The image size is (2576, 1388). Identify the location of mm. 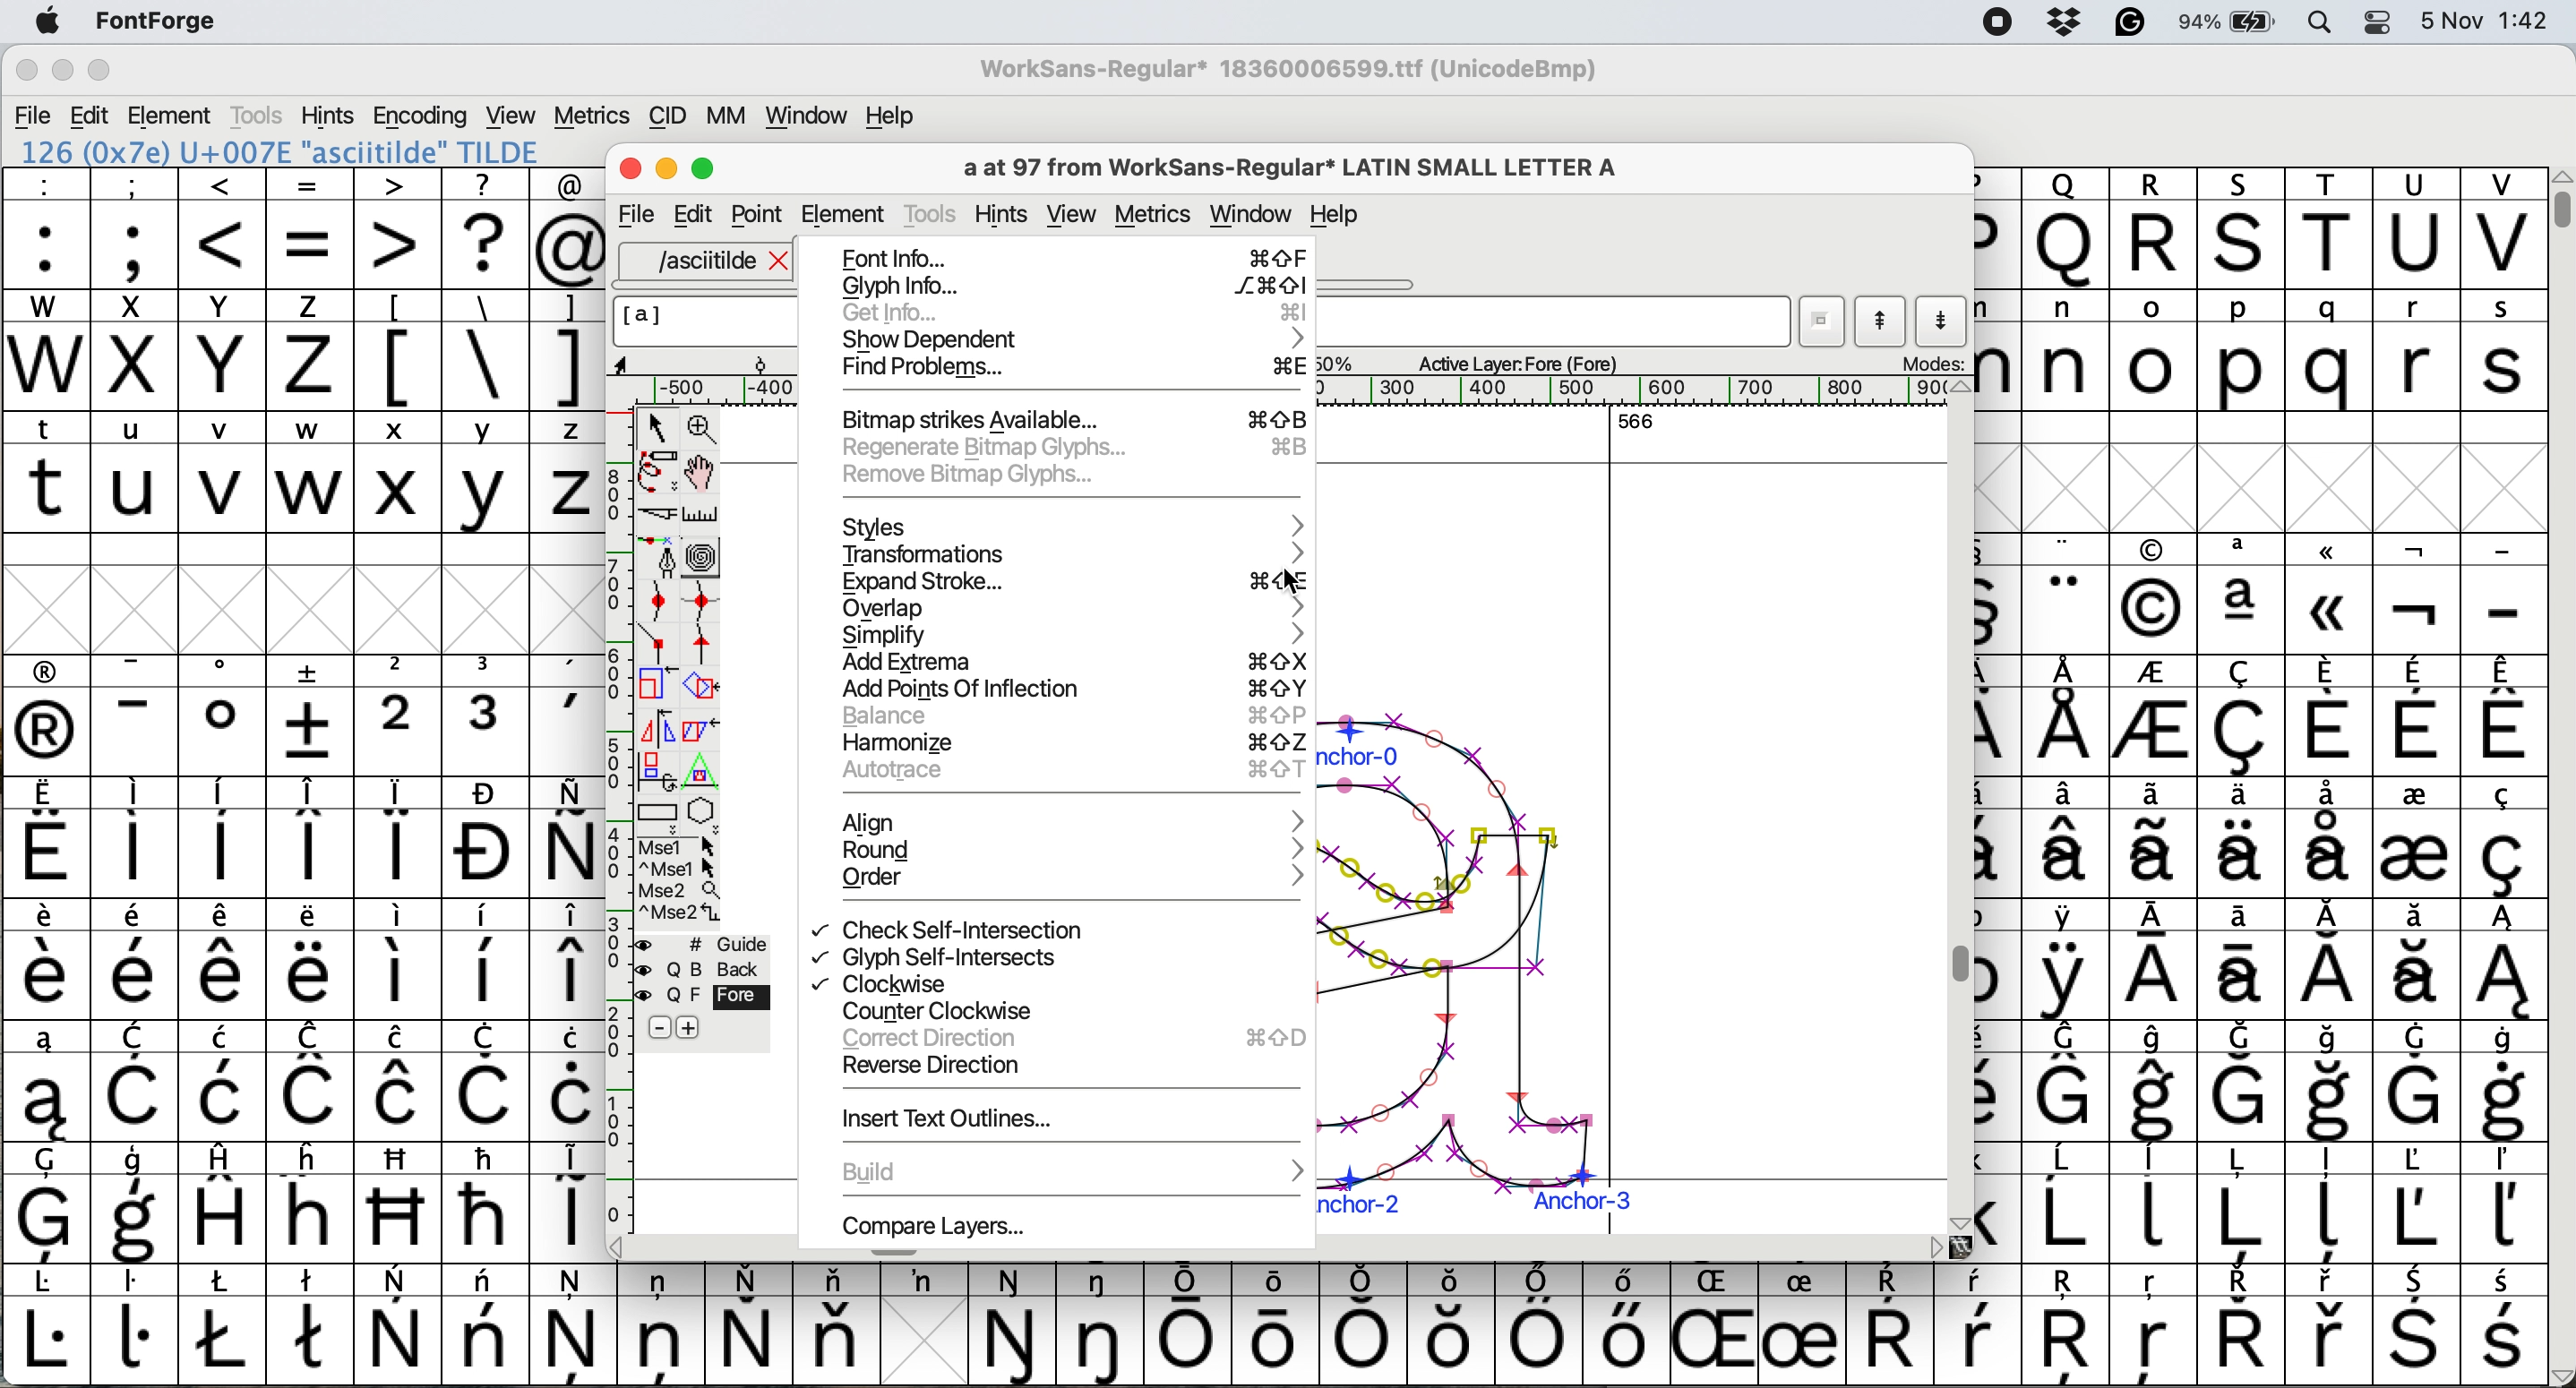
(725, 115).